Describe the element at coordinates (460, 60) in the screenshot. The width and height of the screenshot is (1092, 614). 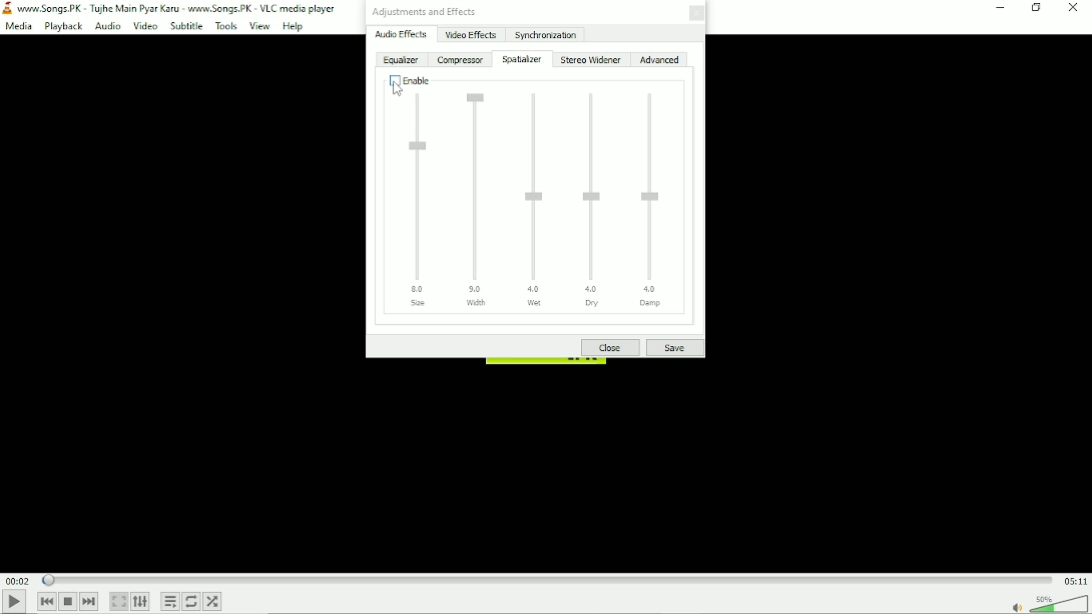
I see `Compressor` at that location.